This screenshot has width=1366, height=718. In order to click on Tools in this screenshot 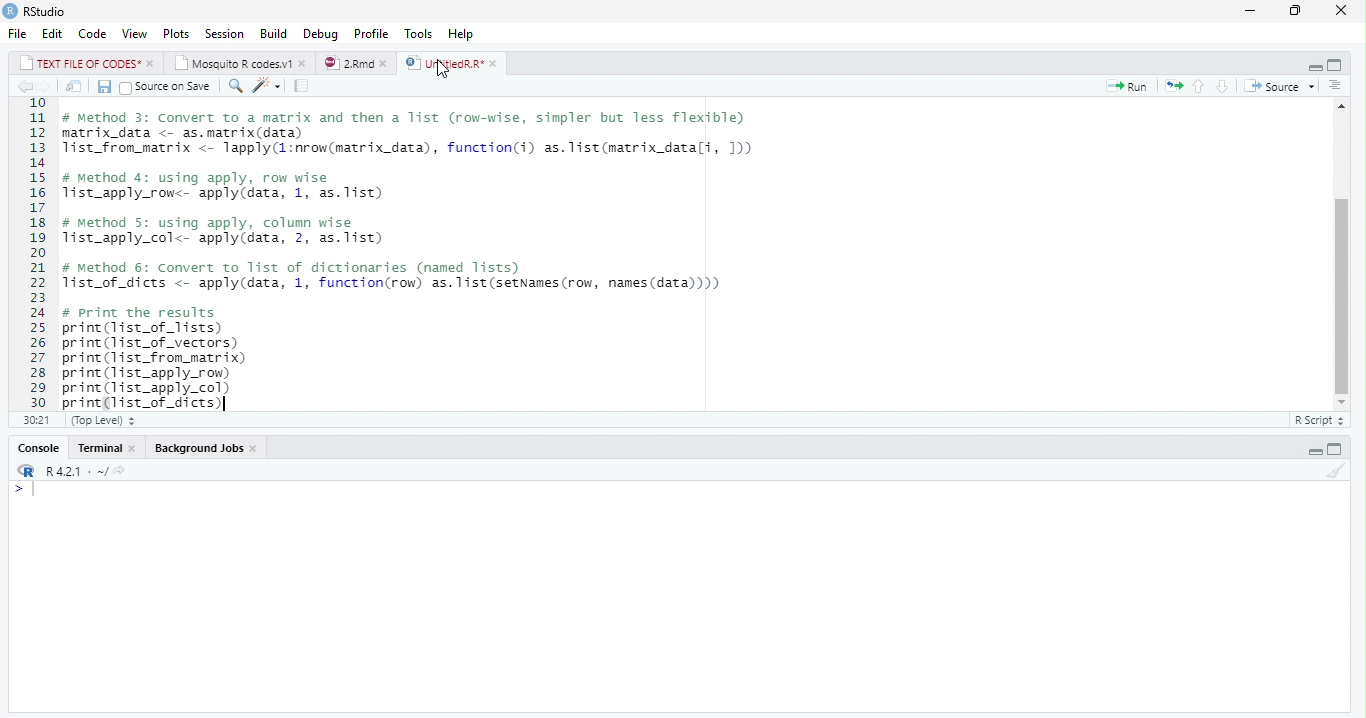, I will do `click(421, 33)`.